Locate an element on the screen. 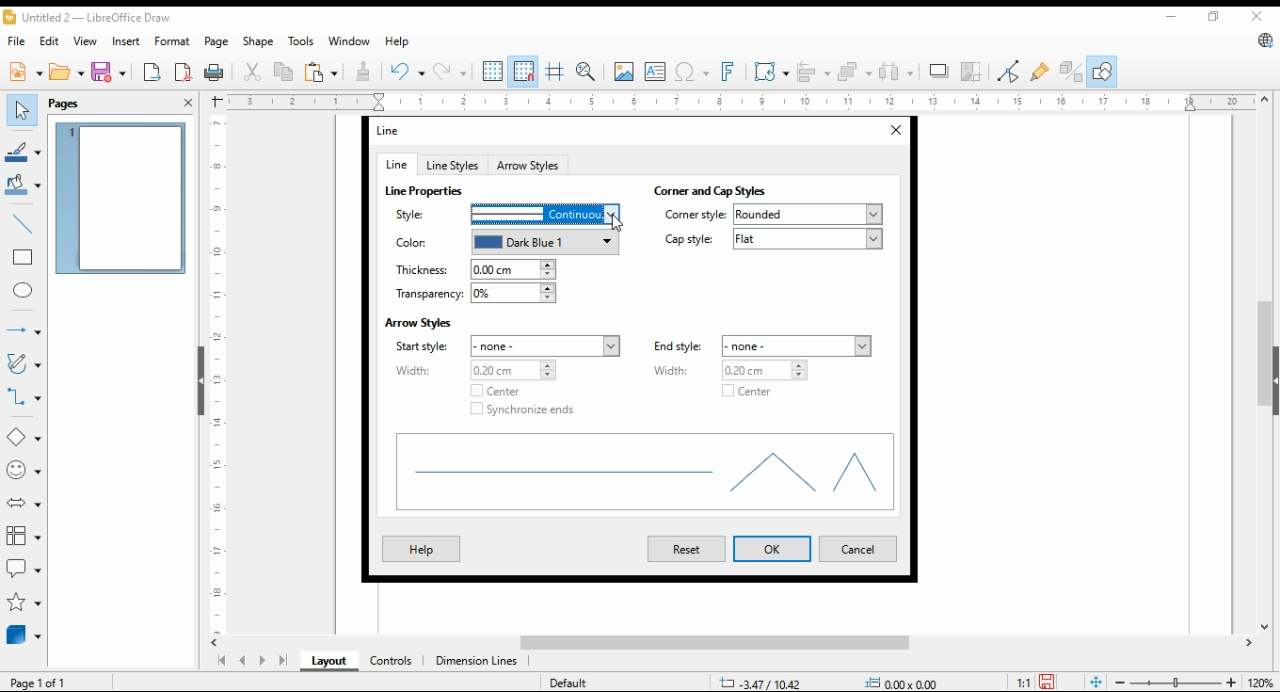  rectangle is located at coordinates (22, 256).